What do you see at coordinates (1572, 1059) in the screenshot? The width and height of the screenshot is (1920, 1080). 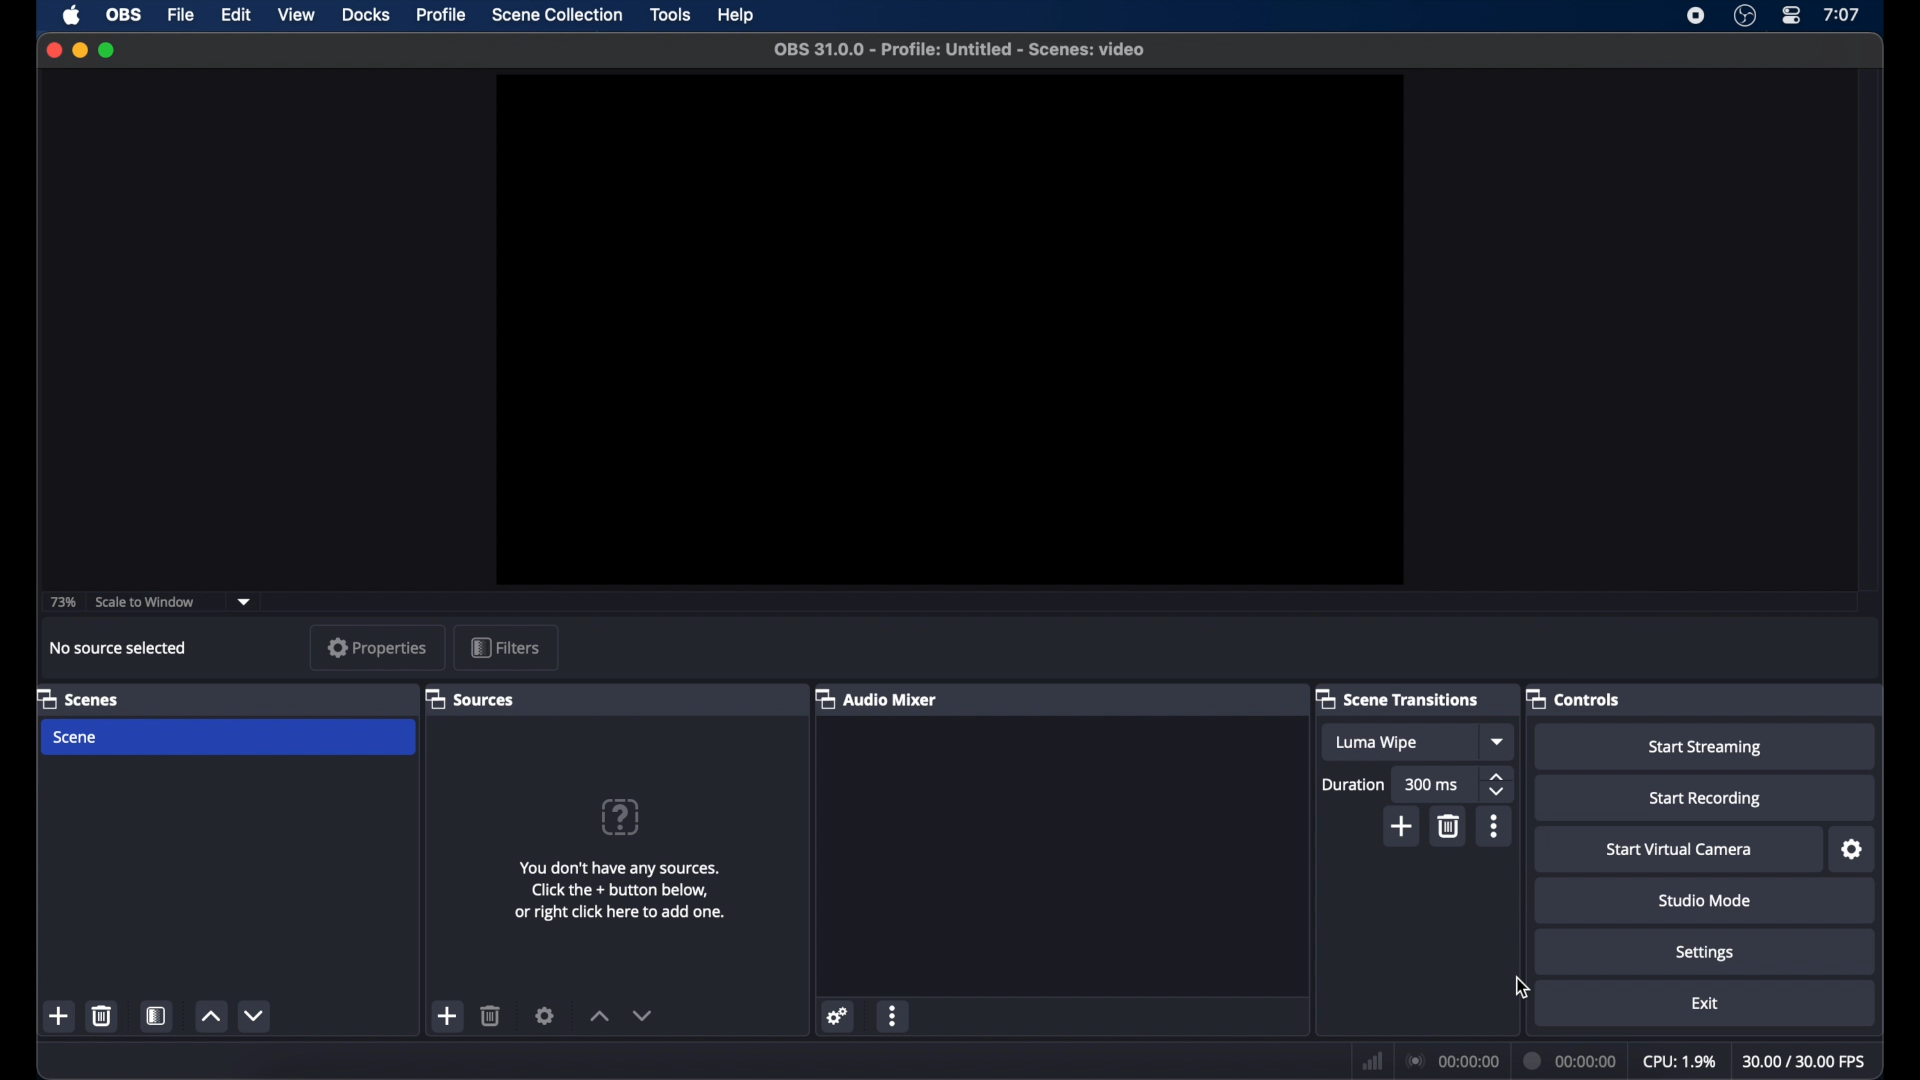 I see `duration` at bounding box center [1572, 1059].